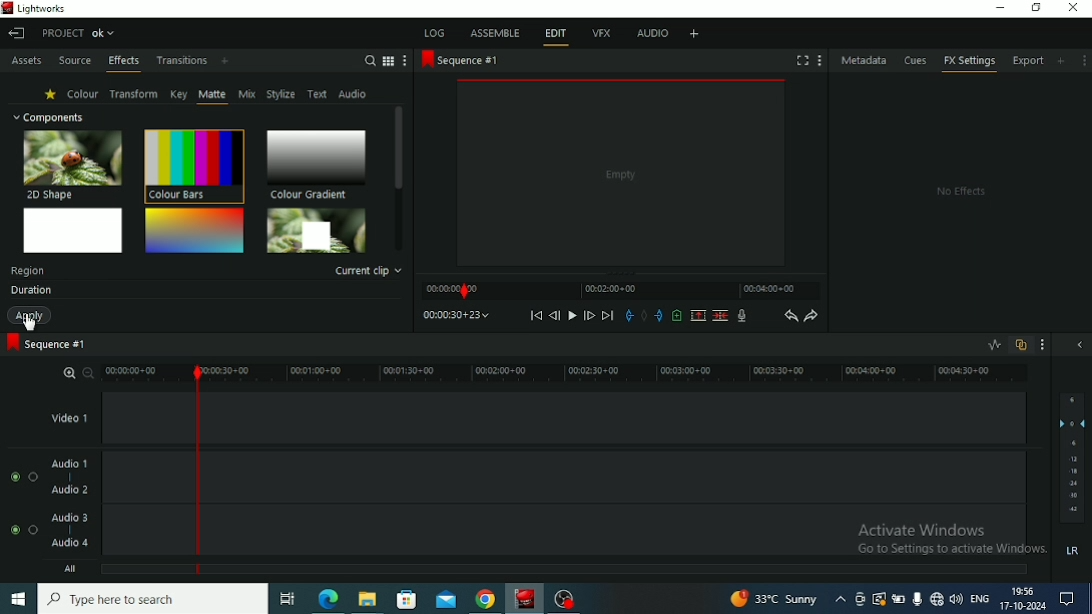 The image size is (1092, 614). Describe the element at coordinates (446, 598) in the screenshot. I see `Mail` at that location.